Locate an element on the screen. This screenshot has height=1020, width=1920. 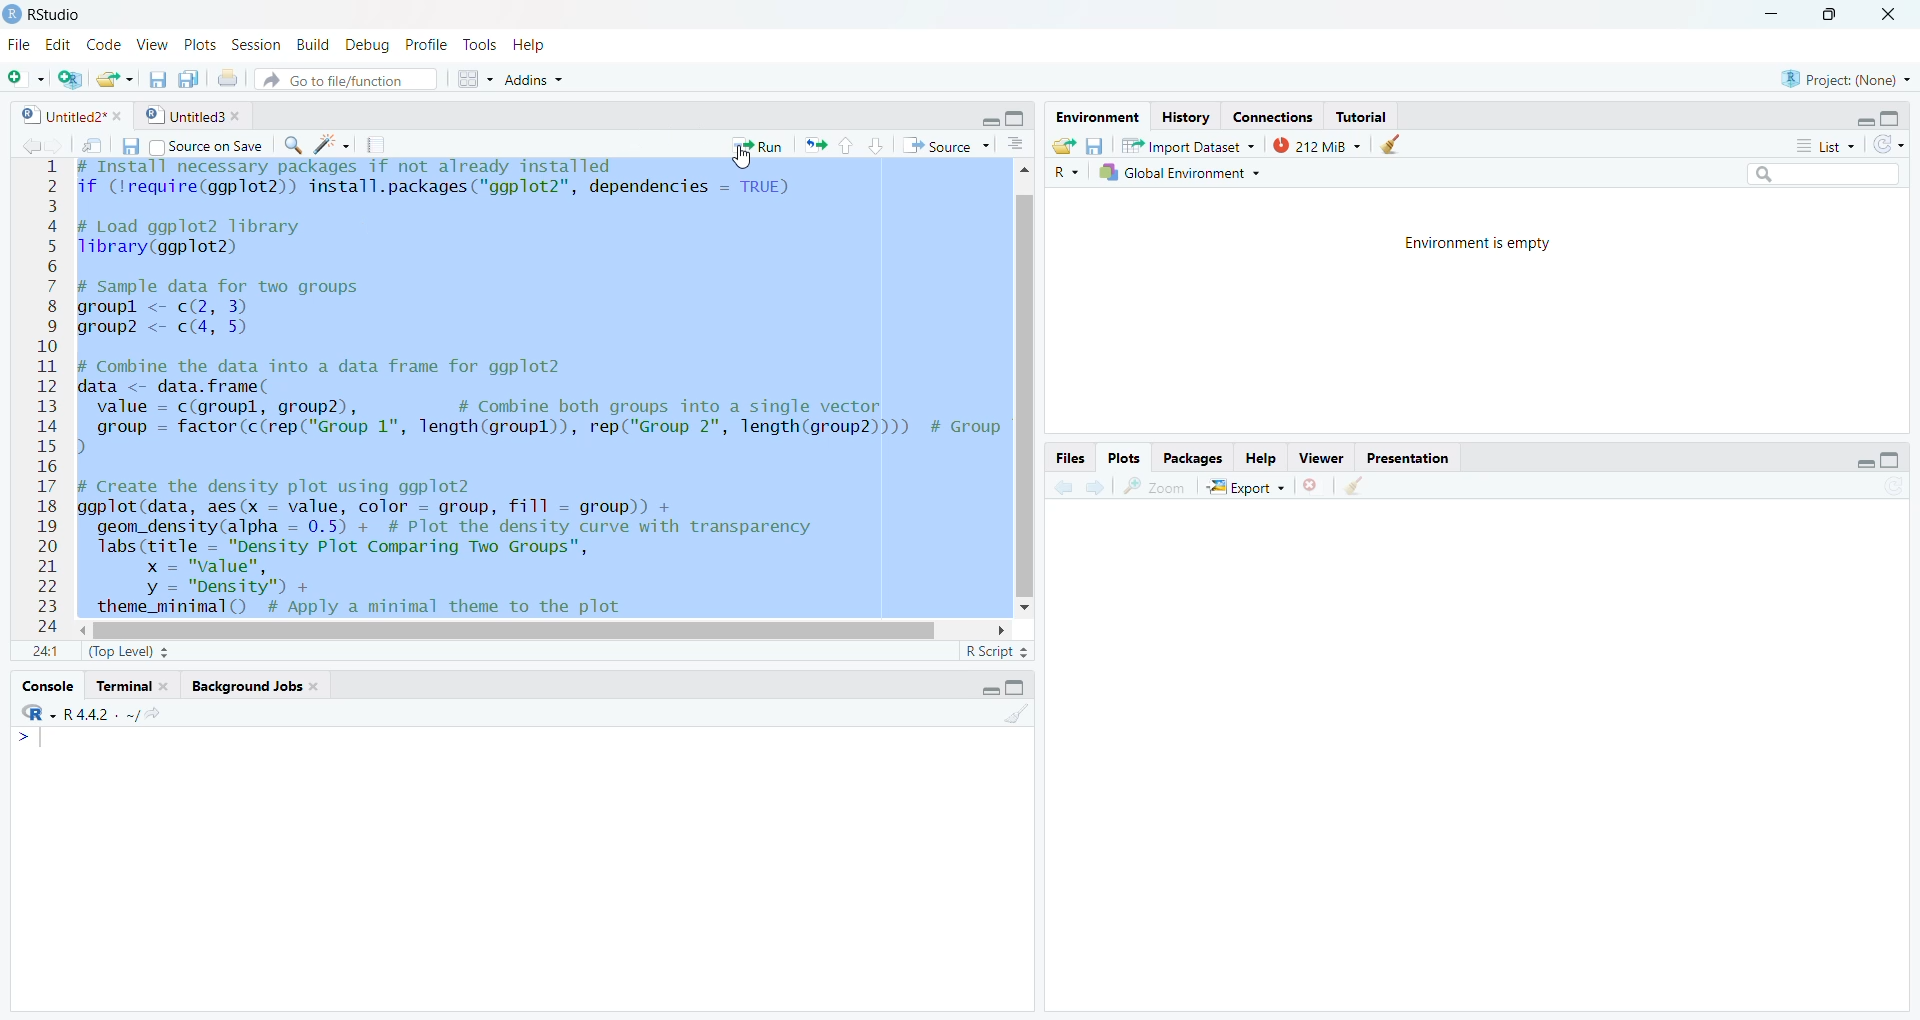
session is located at coordinates (260, 43).